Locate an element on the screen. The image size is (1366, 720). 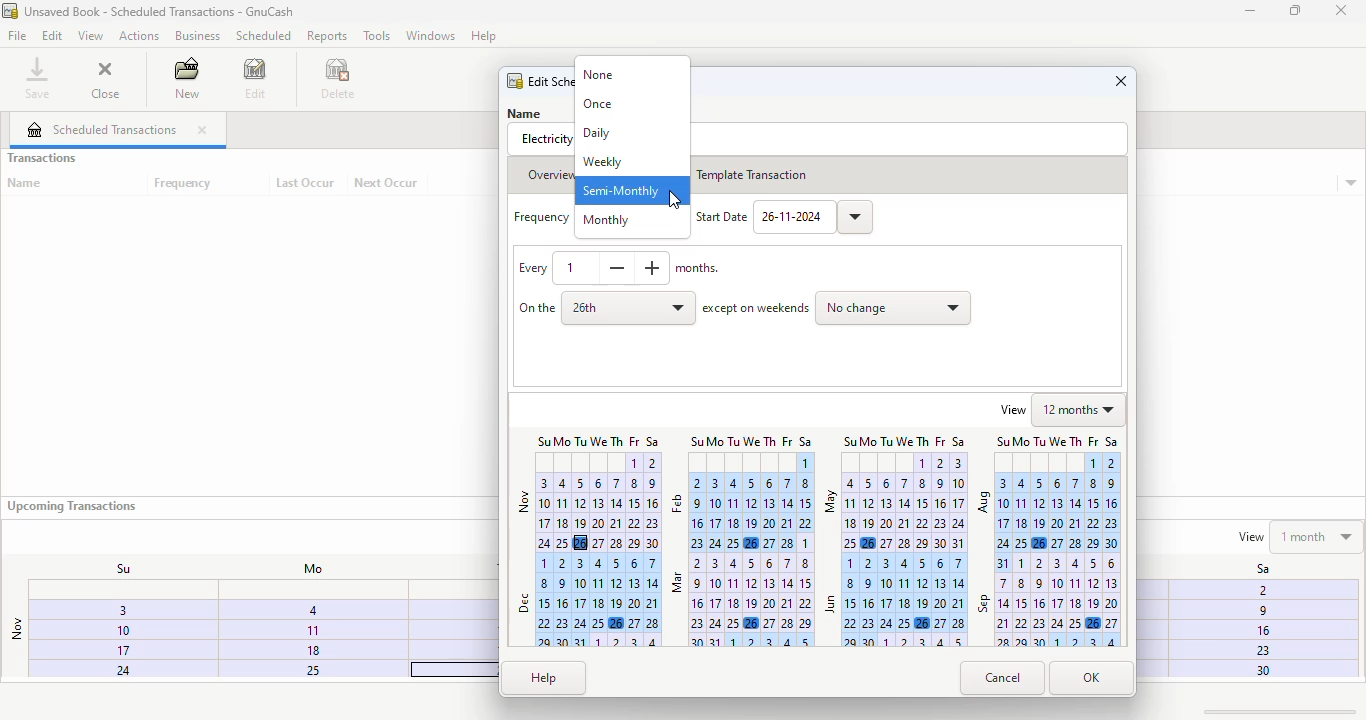
delete is located at coordinates (339, 78).